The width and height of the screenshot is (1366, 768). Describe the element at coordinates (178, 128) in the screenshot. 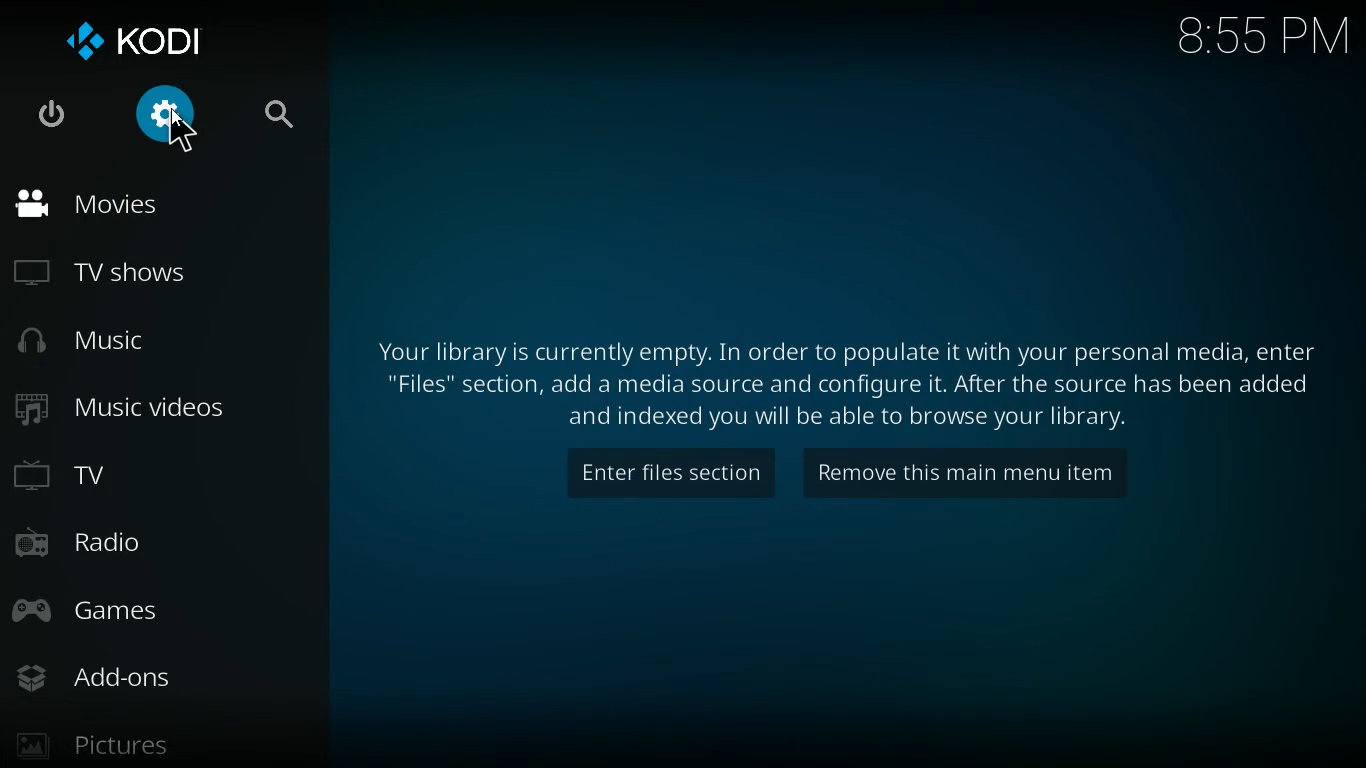

I see `Cursor` at that location.